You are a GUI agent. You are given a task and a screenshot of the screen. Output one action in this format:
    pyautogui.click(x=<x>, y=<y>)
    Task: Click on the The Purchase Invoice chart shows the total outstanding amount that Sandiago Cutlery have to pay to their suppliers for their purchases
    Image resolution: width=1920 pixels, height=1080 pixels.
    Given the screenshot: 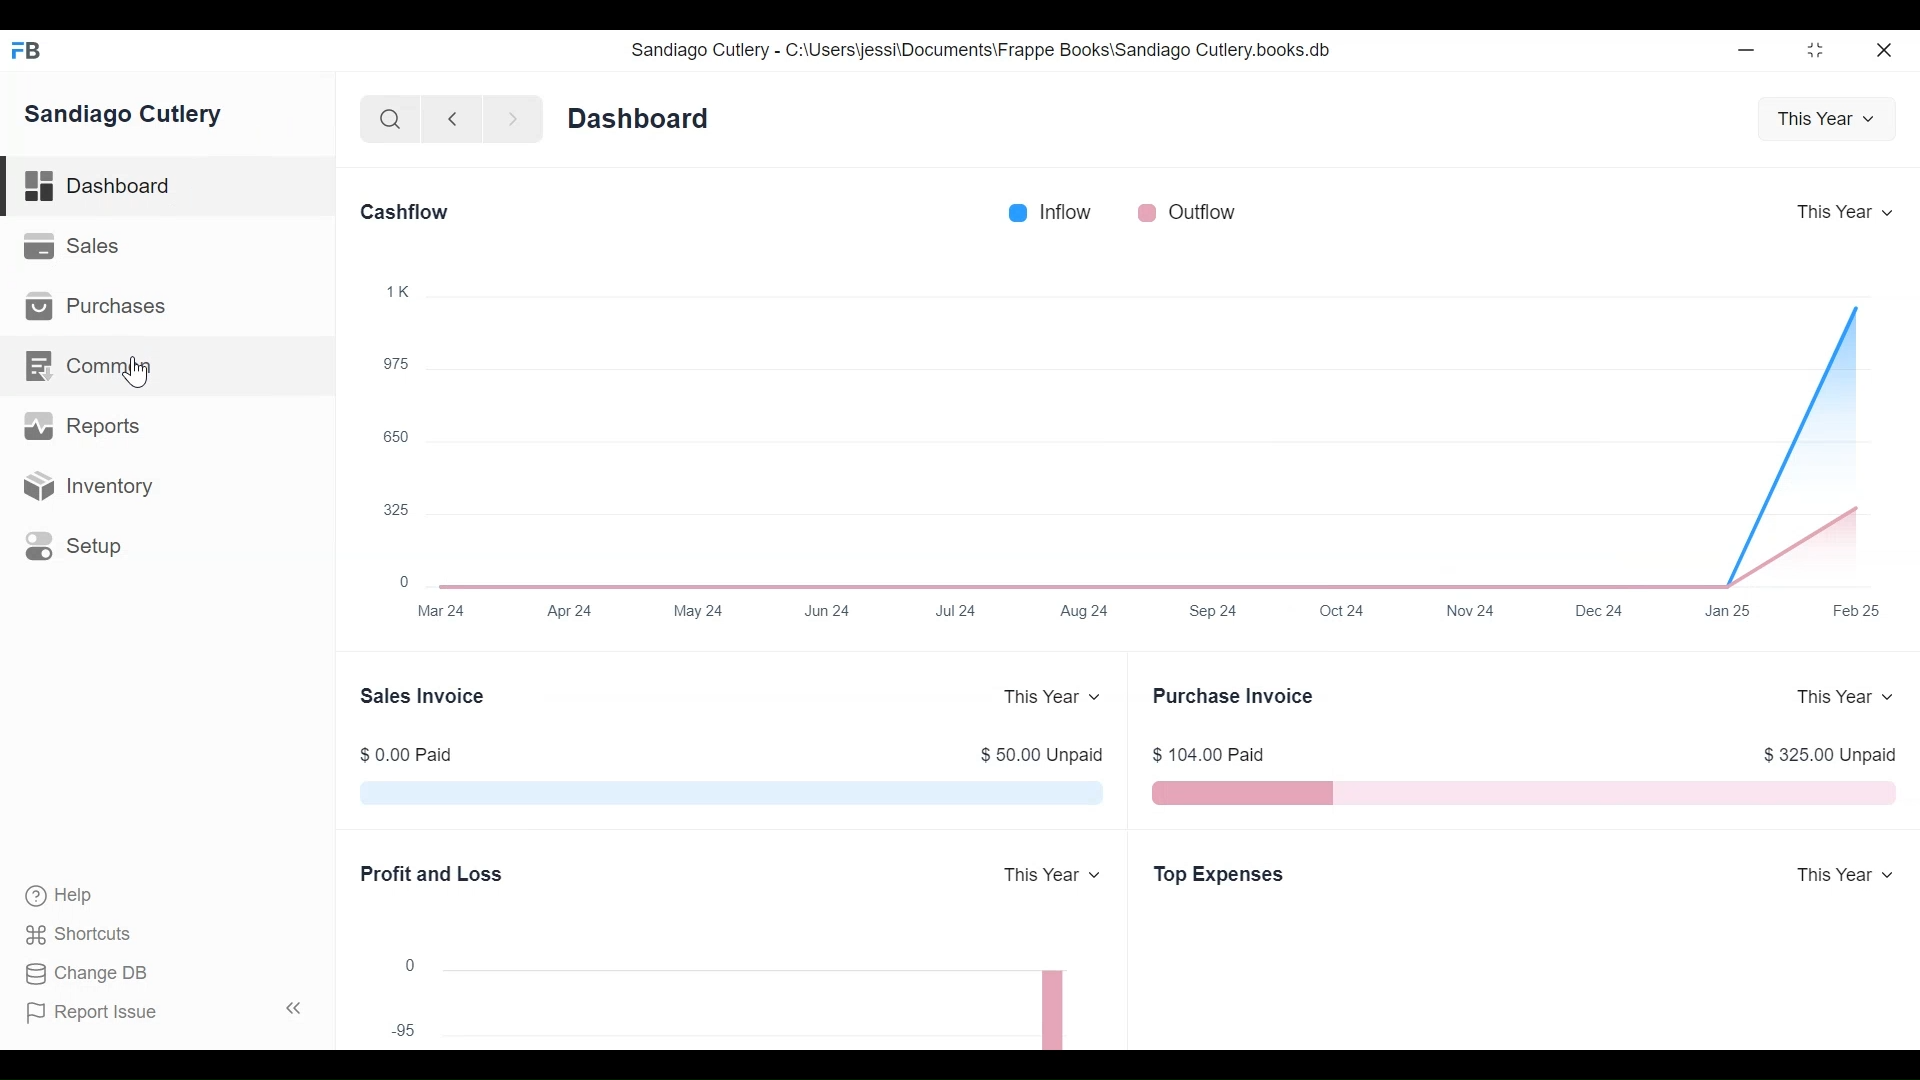 What is the action you would take?
    pyautogui.click(x=1527, y=794)
    